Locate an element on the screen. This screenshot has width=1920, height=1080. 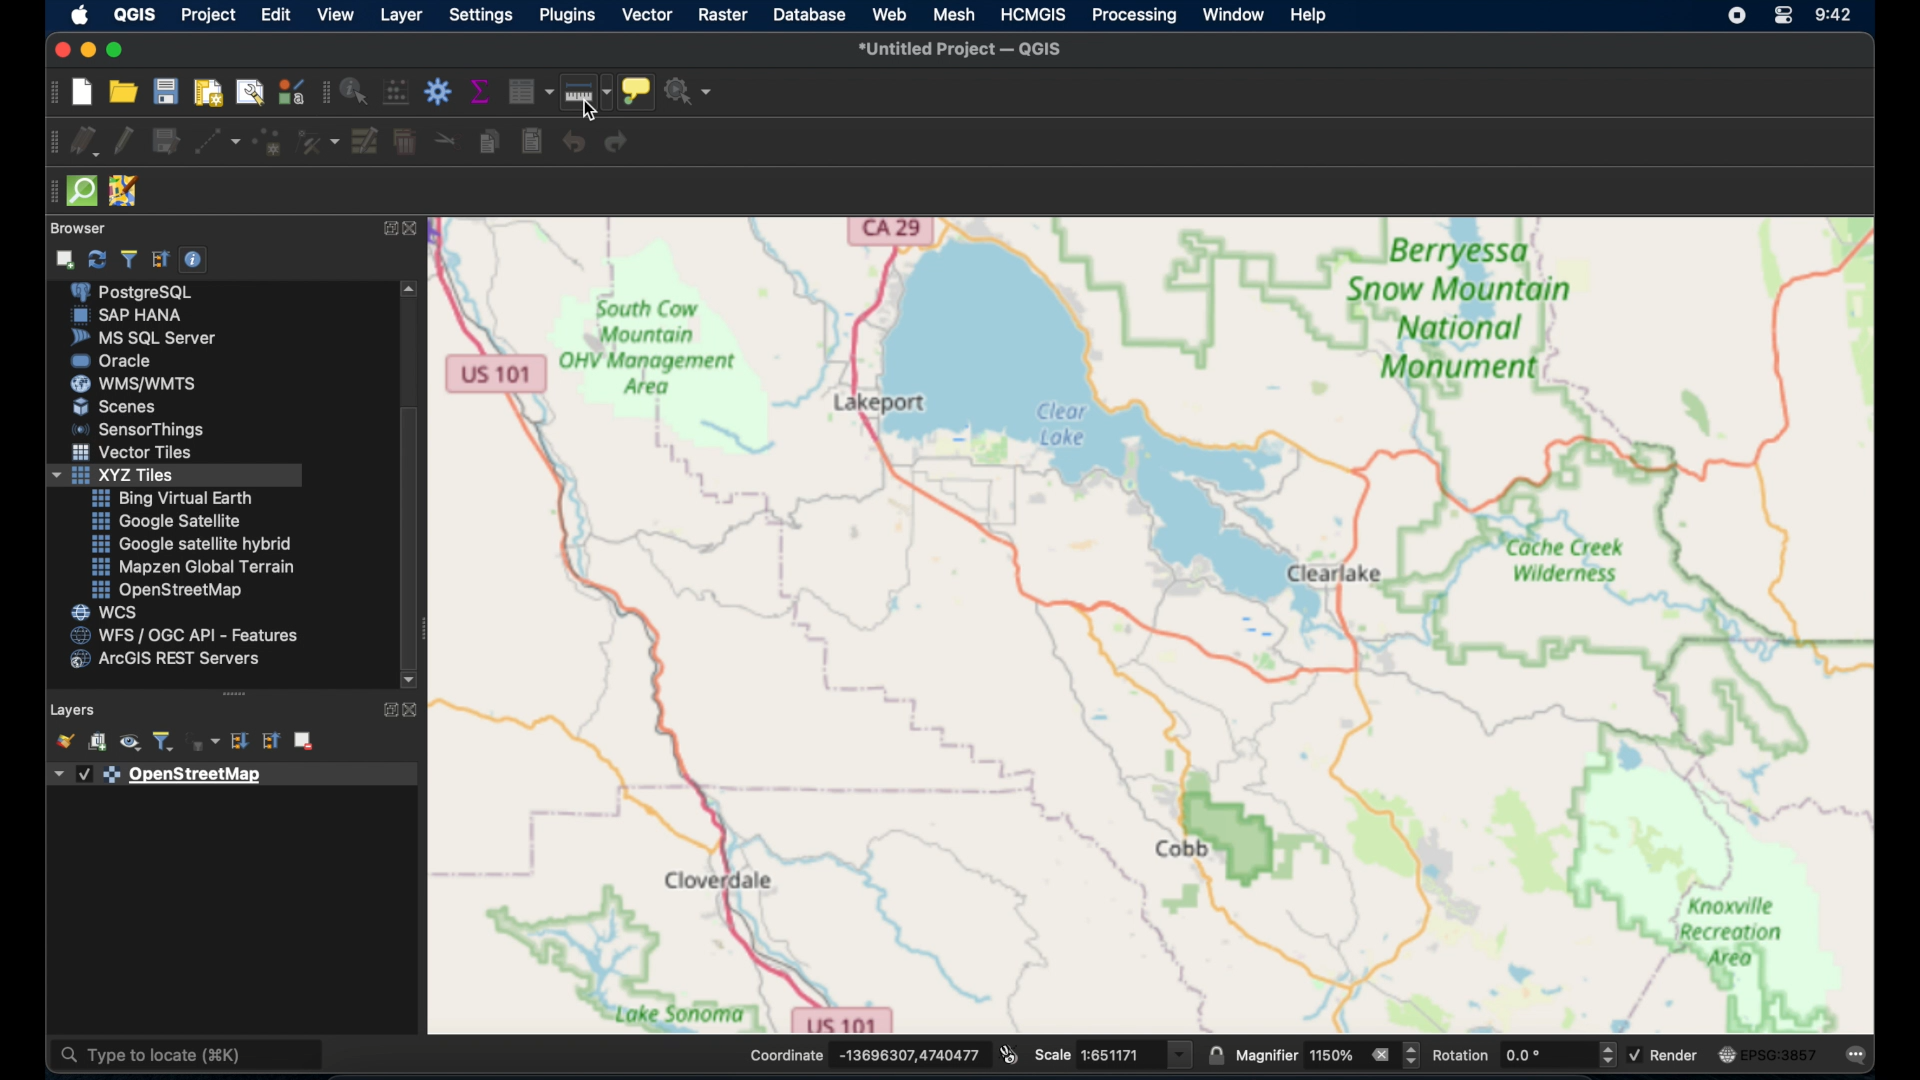
view is located at coordinates (334, 14).